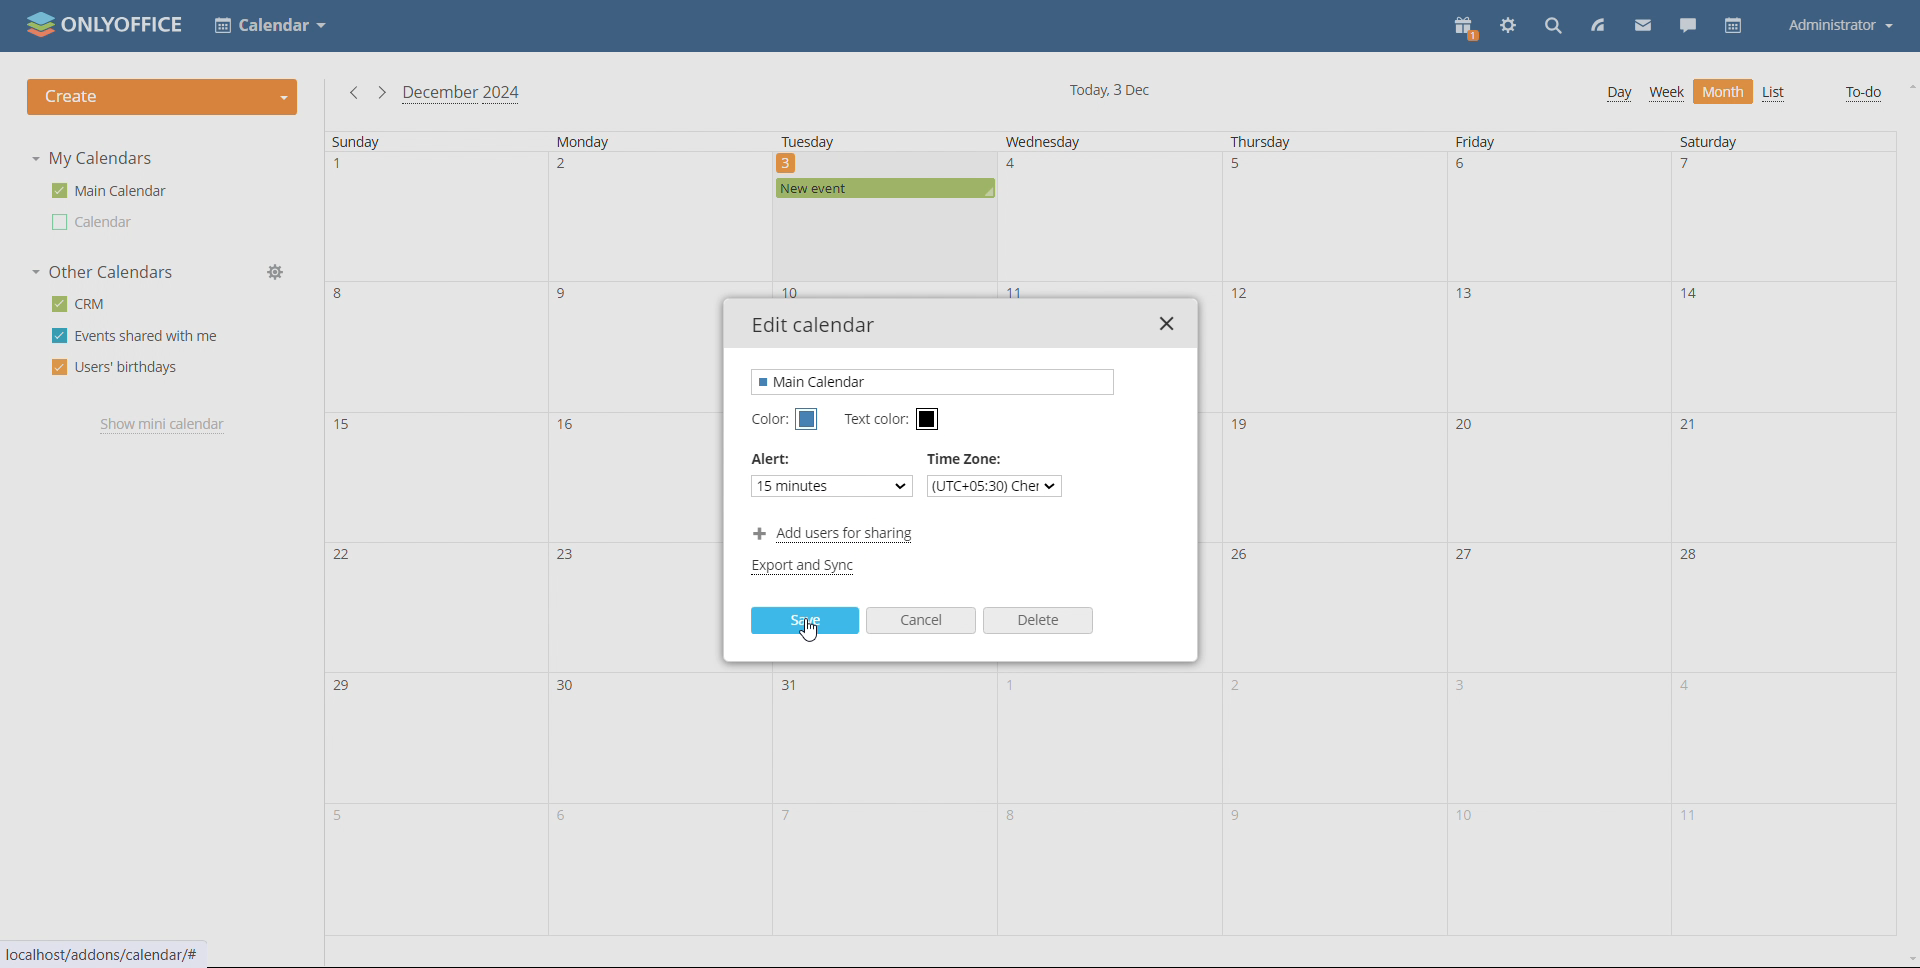 This screenshot has height=968, width=1920. Describe the element at coordinates (1732, 26) in the screenshot. I see `calendar` at that location.